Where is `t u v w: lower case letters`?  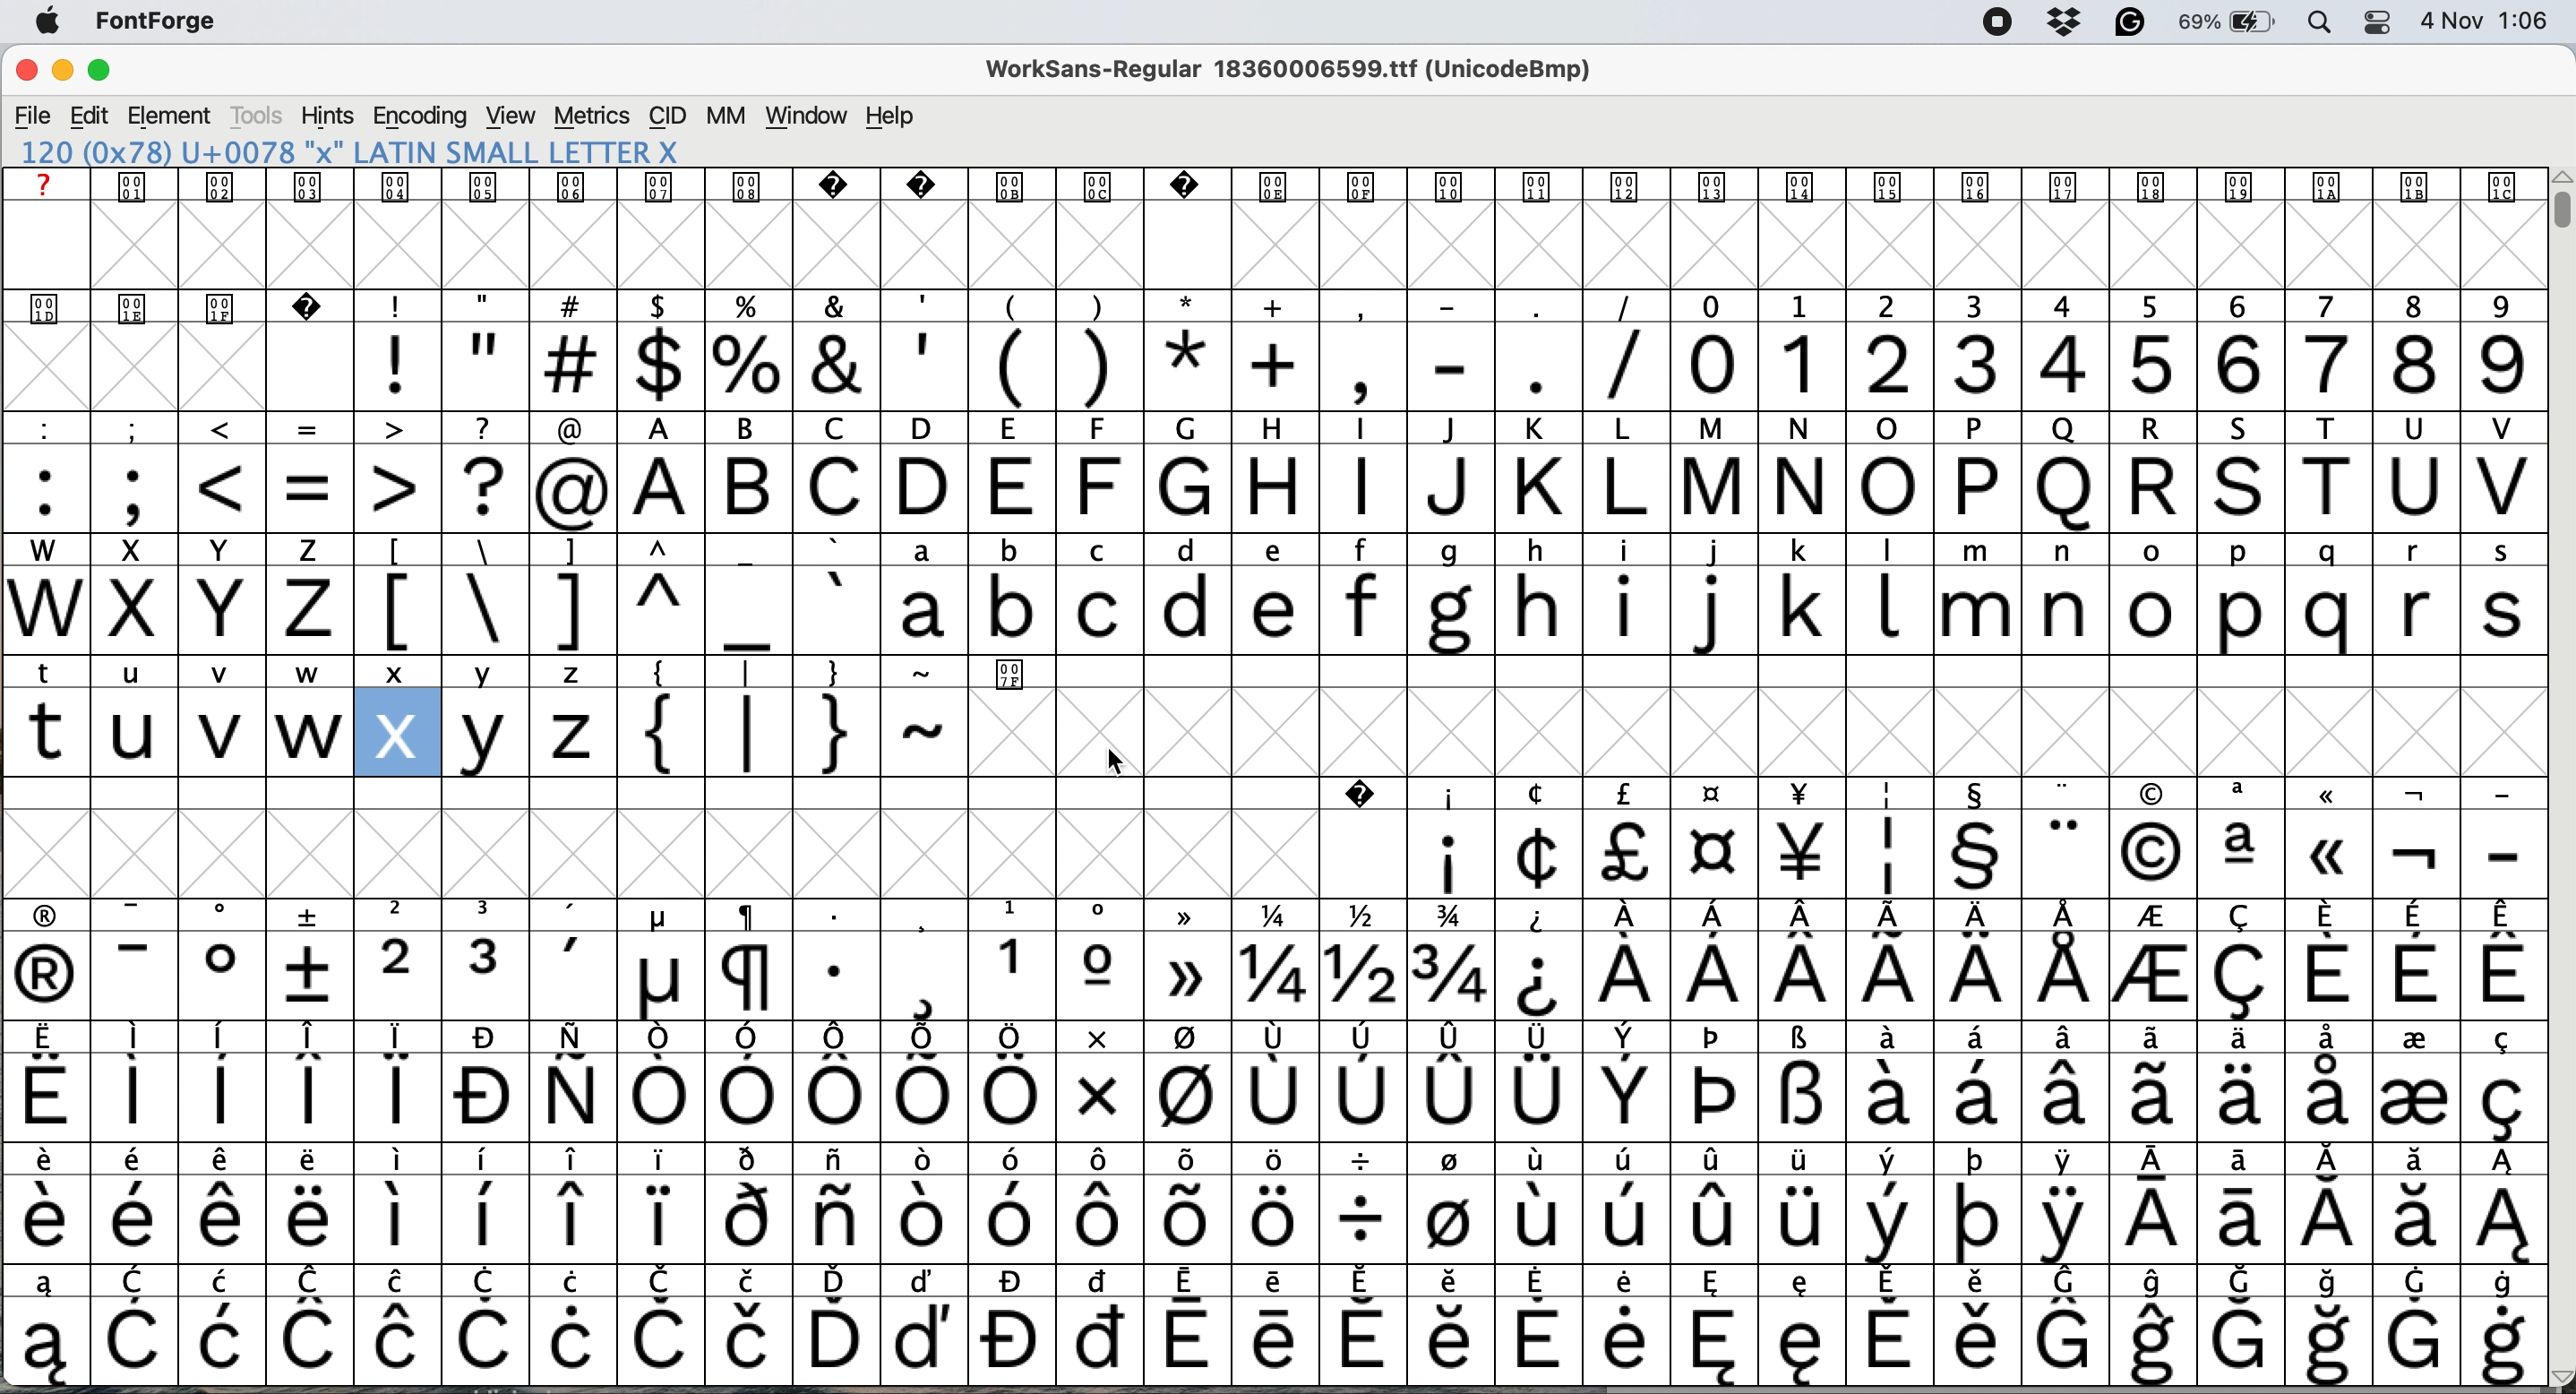 t u v w: lower case letters is located at coordinates (182, 735).